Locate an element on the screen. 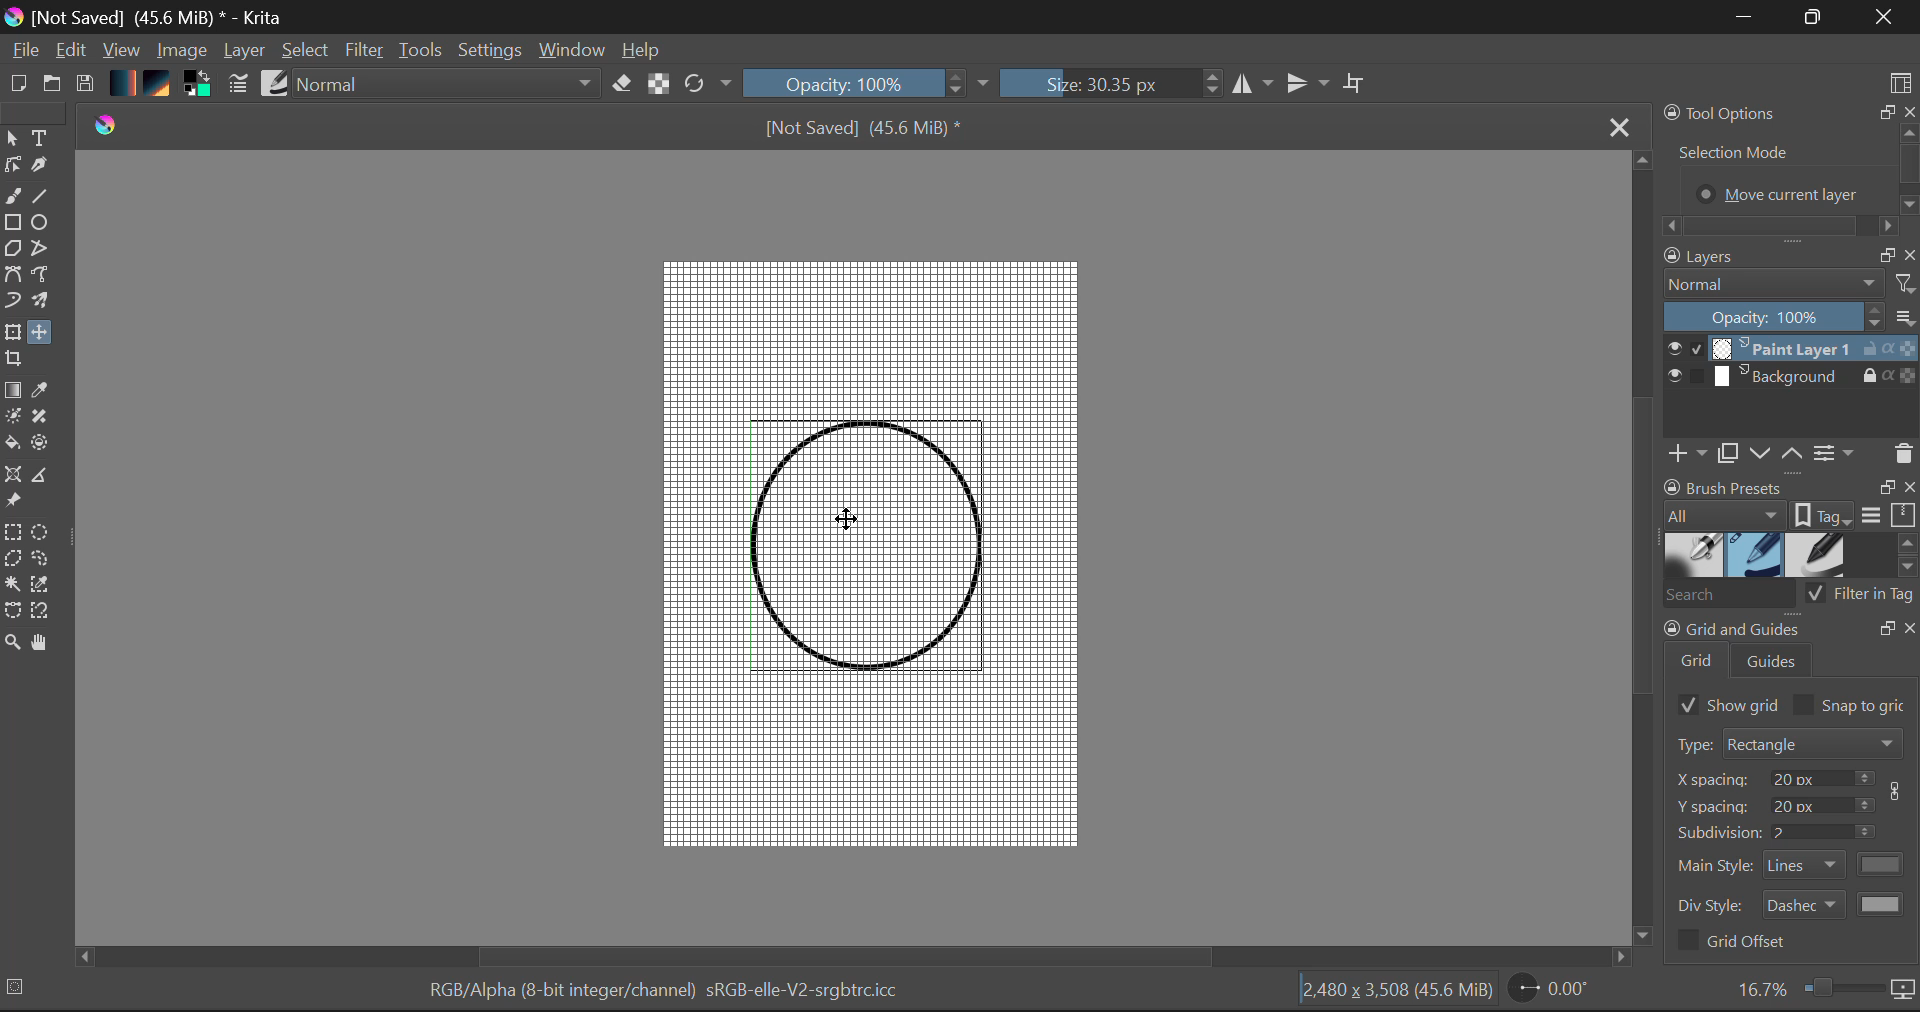 This screenshot has width=1920, height=1012. Gradient is located at coordinates (124, 82).